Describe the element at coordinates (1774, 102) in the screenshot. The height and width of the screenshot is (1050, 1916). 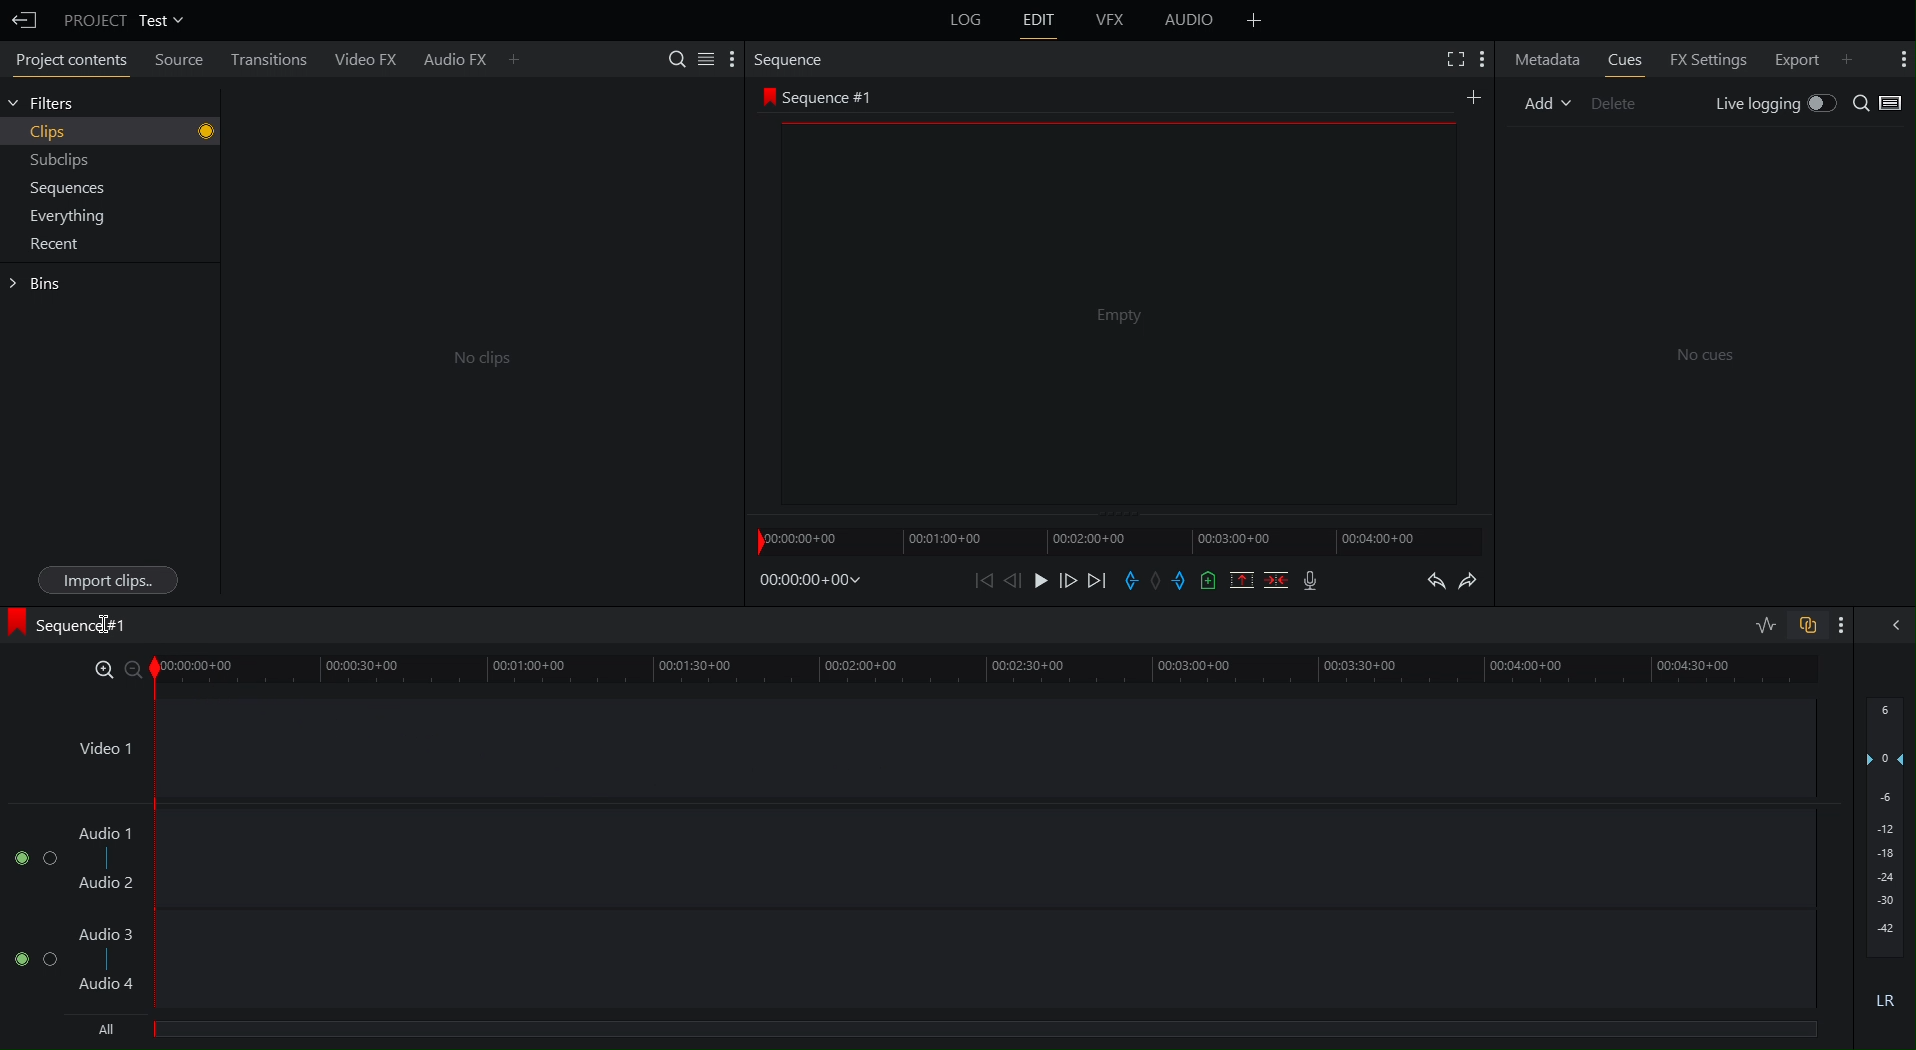
I see `Live logging` at that location.